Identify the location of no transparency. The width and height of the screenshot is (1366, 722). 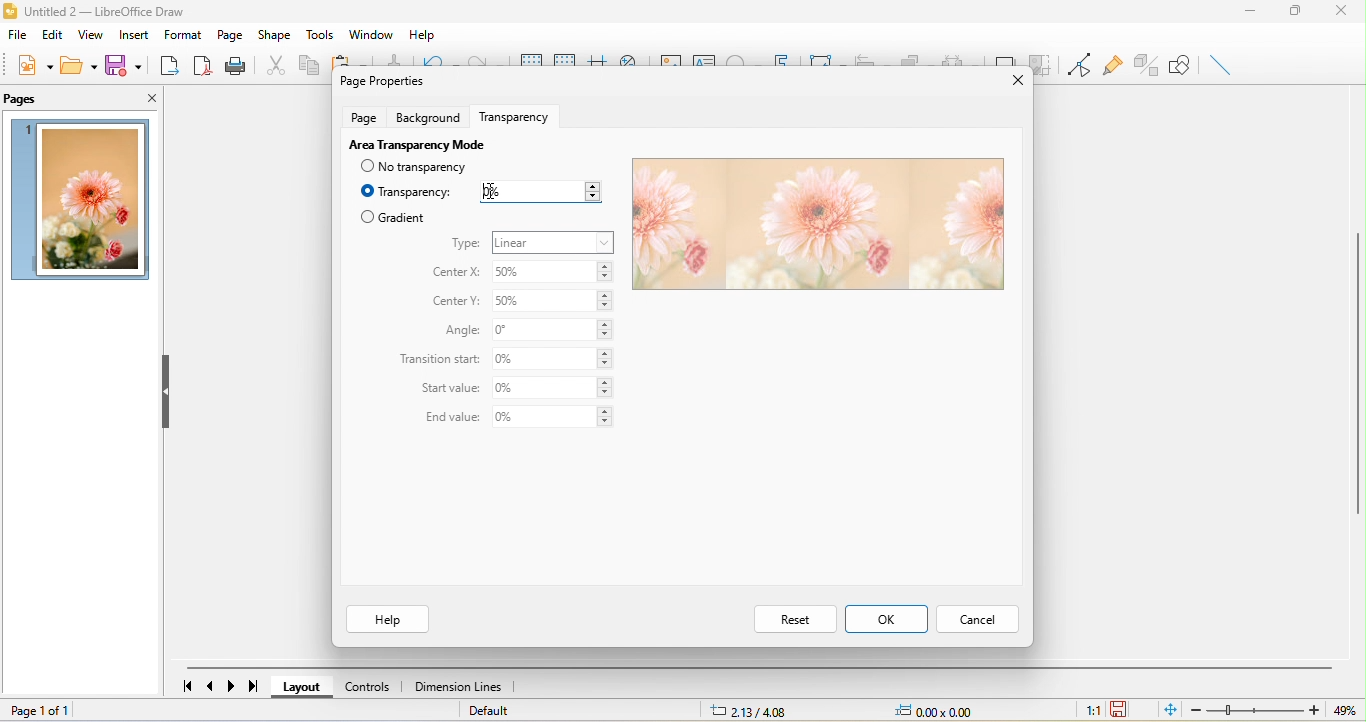
(425, 167).